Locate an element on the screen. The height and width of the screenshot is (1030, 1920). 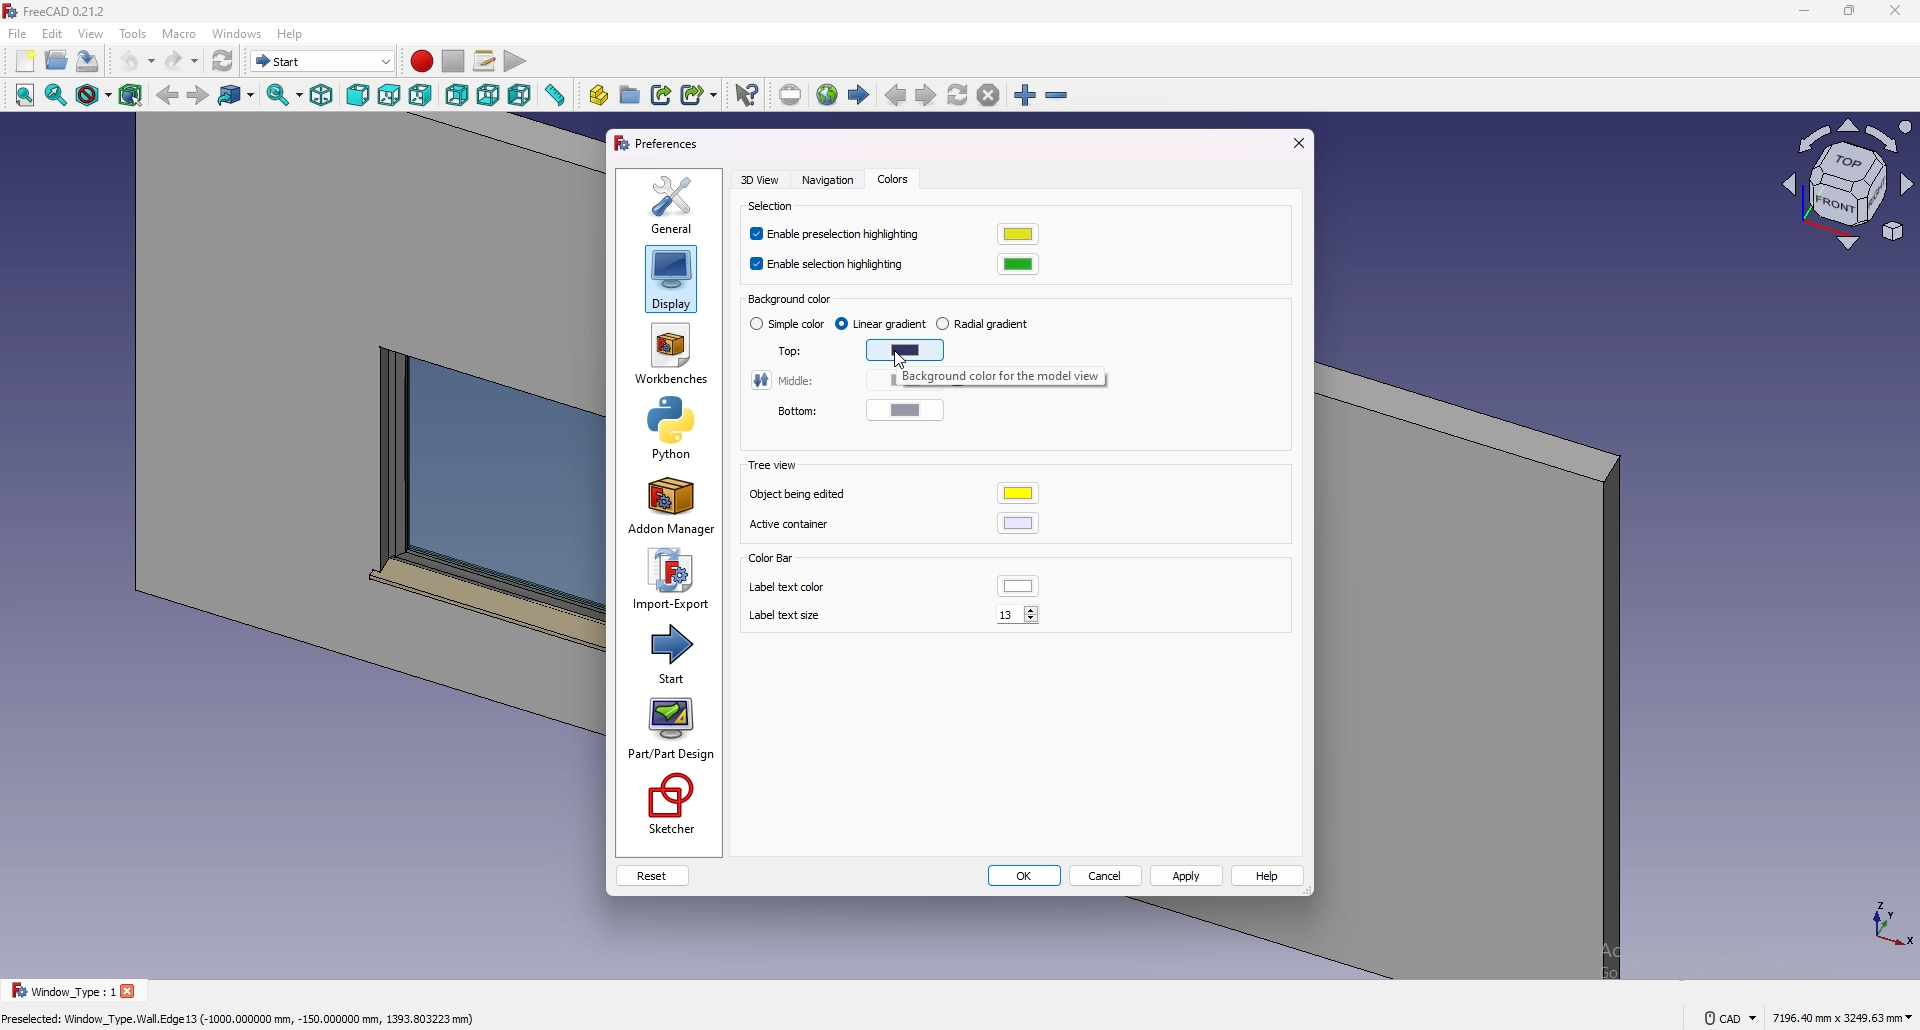
enable selection highlighting is located at coordinates (830, 265).